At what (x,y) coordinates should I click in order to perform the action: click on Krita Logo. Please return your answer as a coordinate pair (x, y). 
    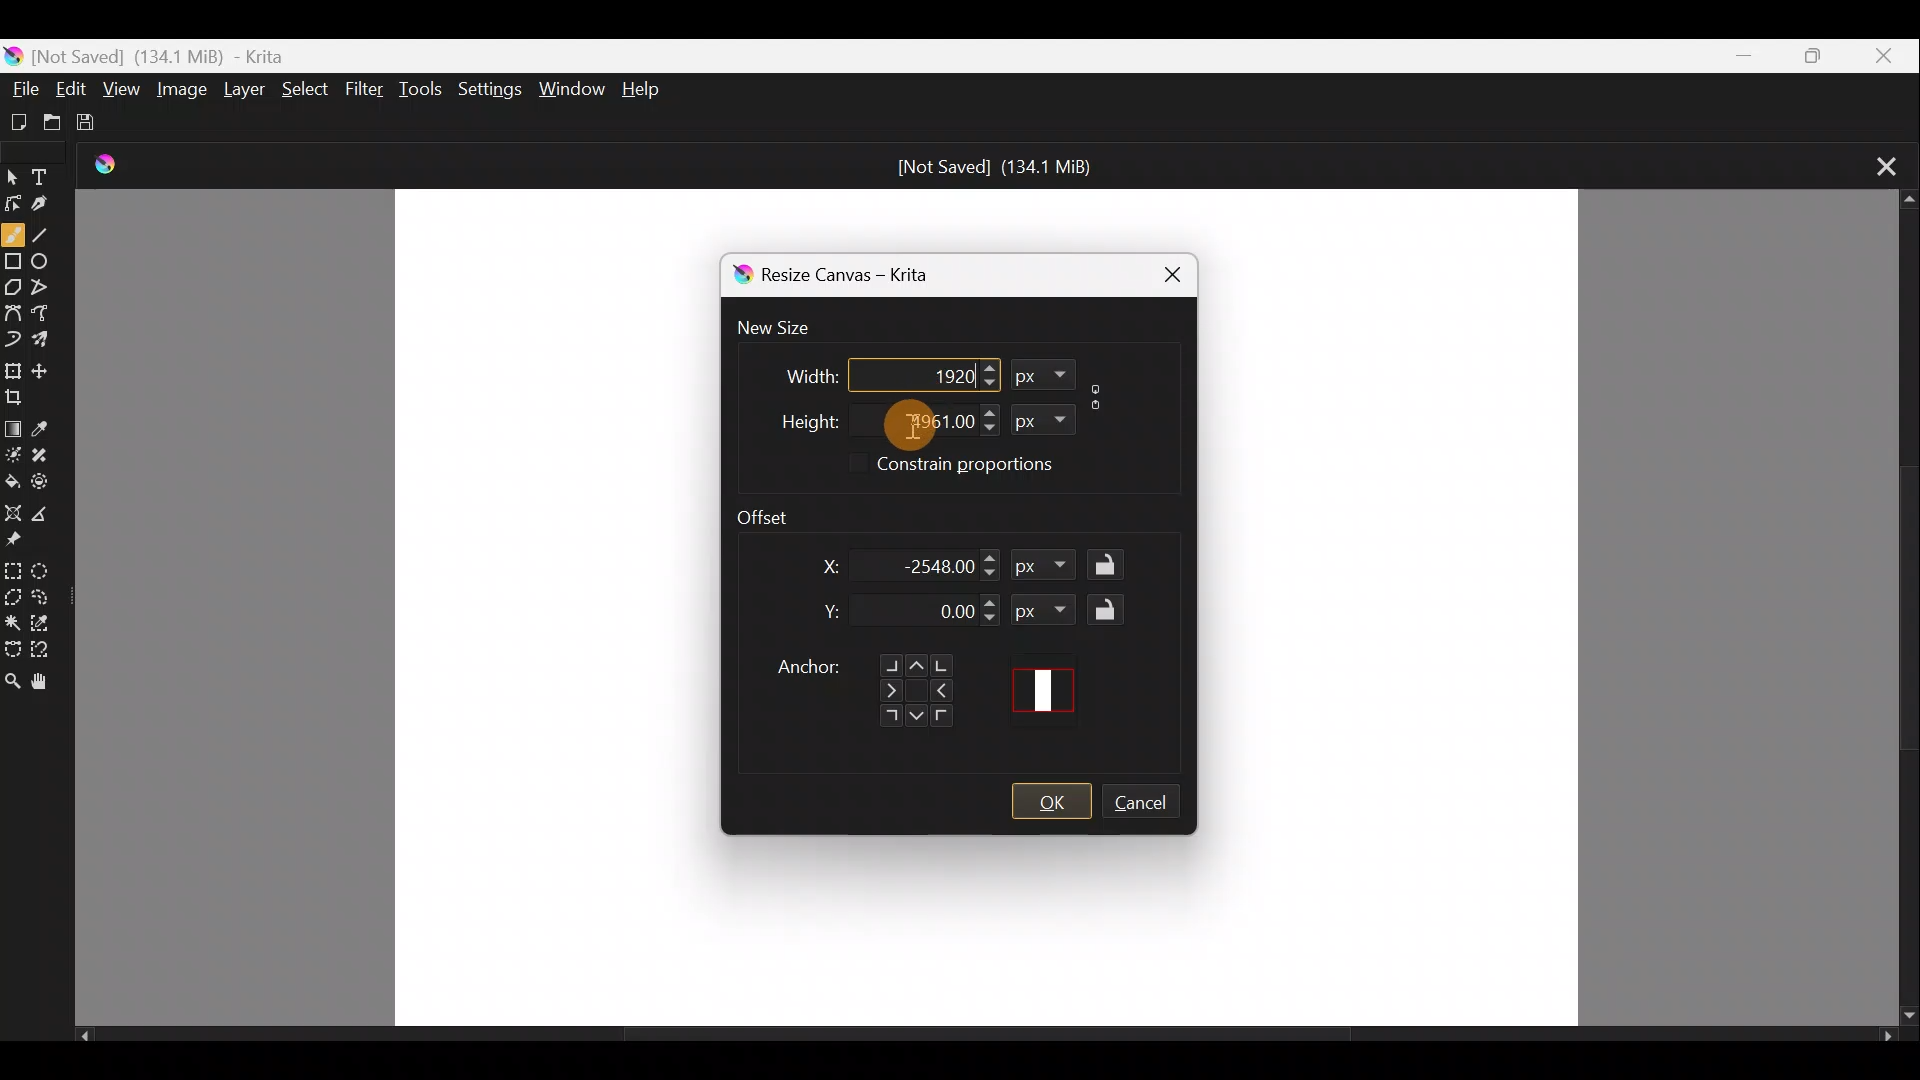
    Looking at the image, I should click on (14, 51).